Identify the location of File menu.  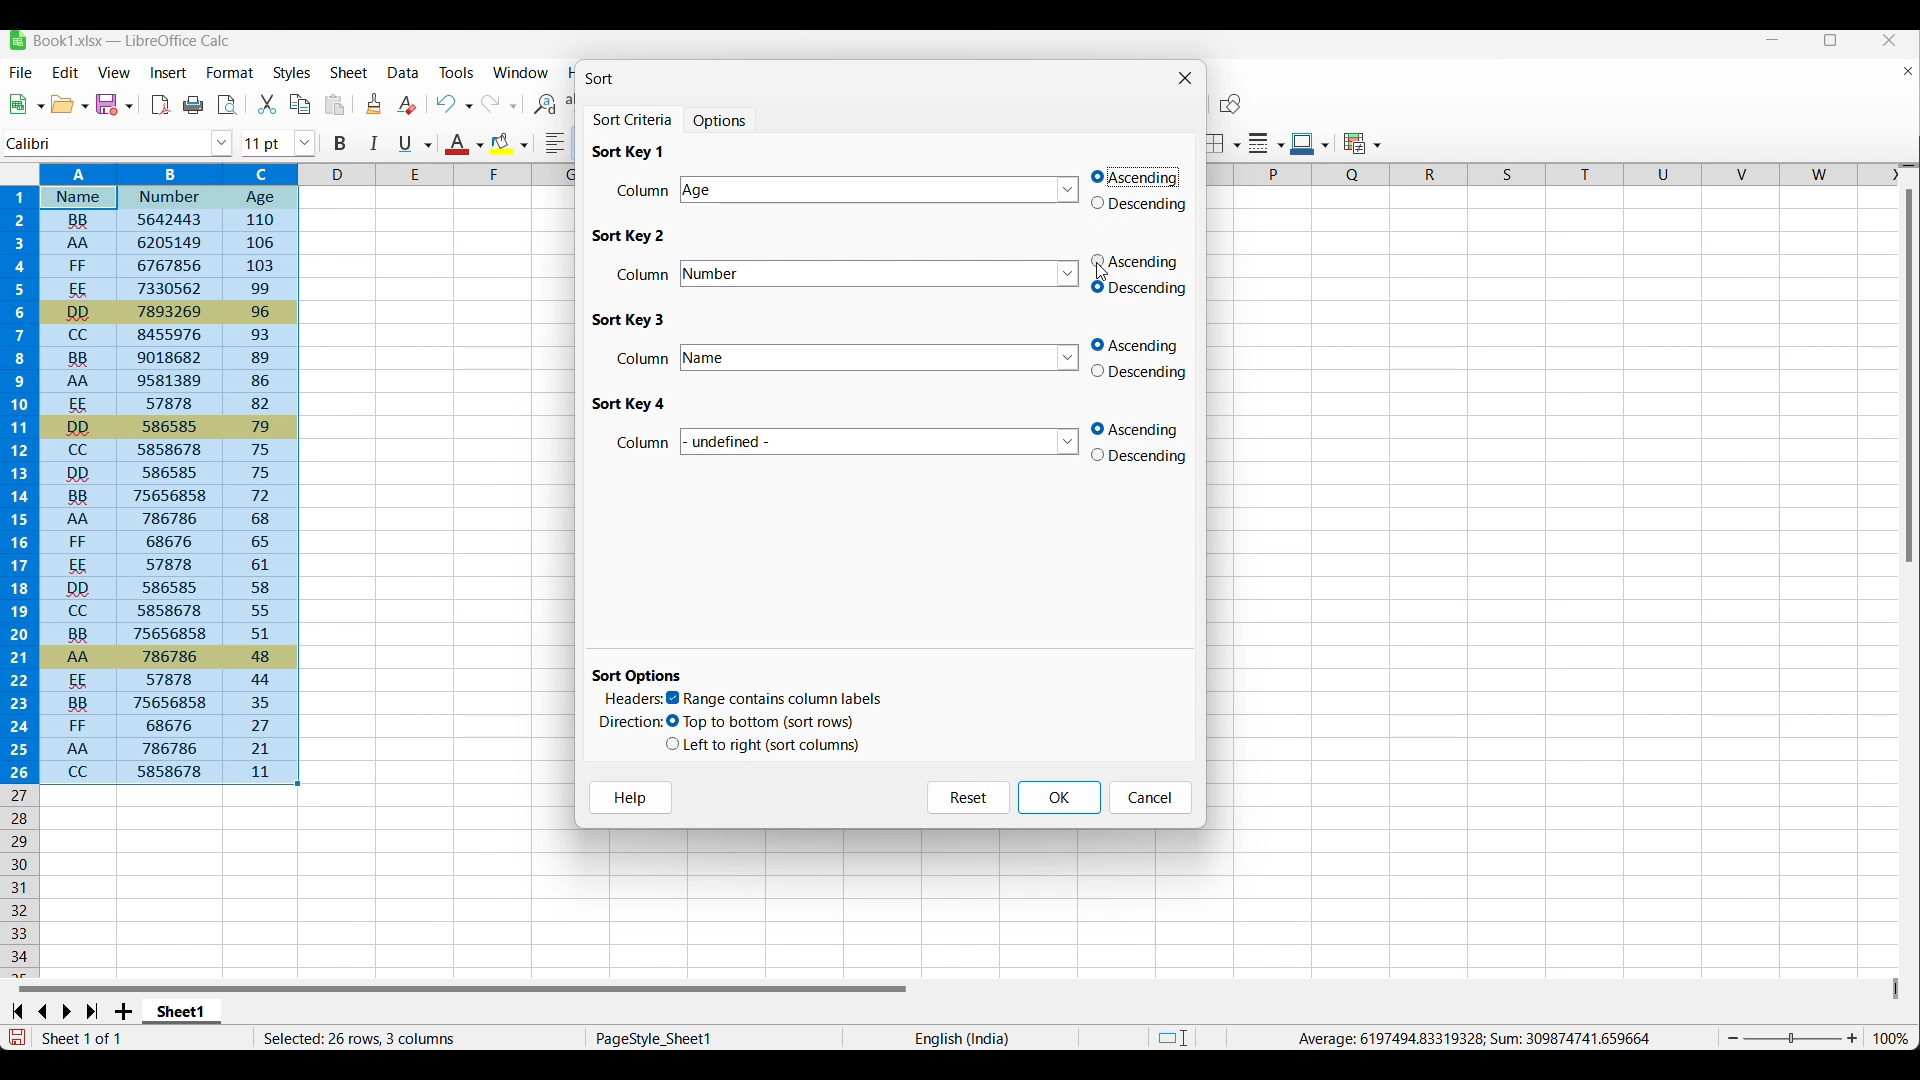
(22, 72).